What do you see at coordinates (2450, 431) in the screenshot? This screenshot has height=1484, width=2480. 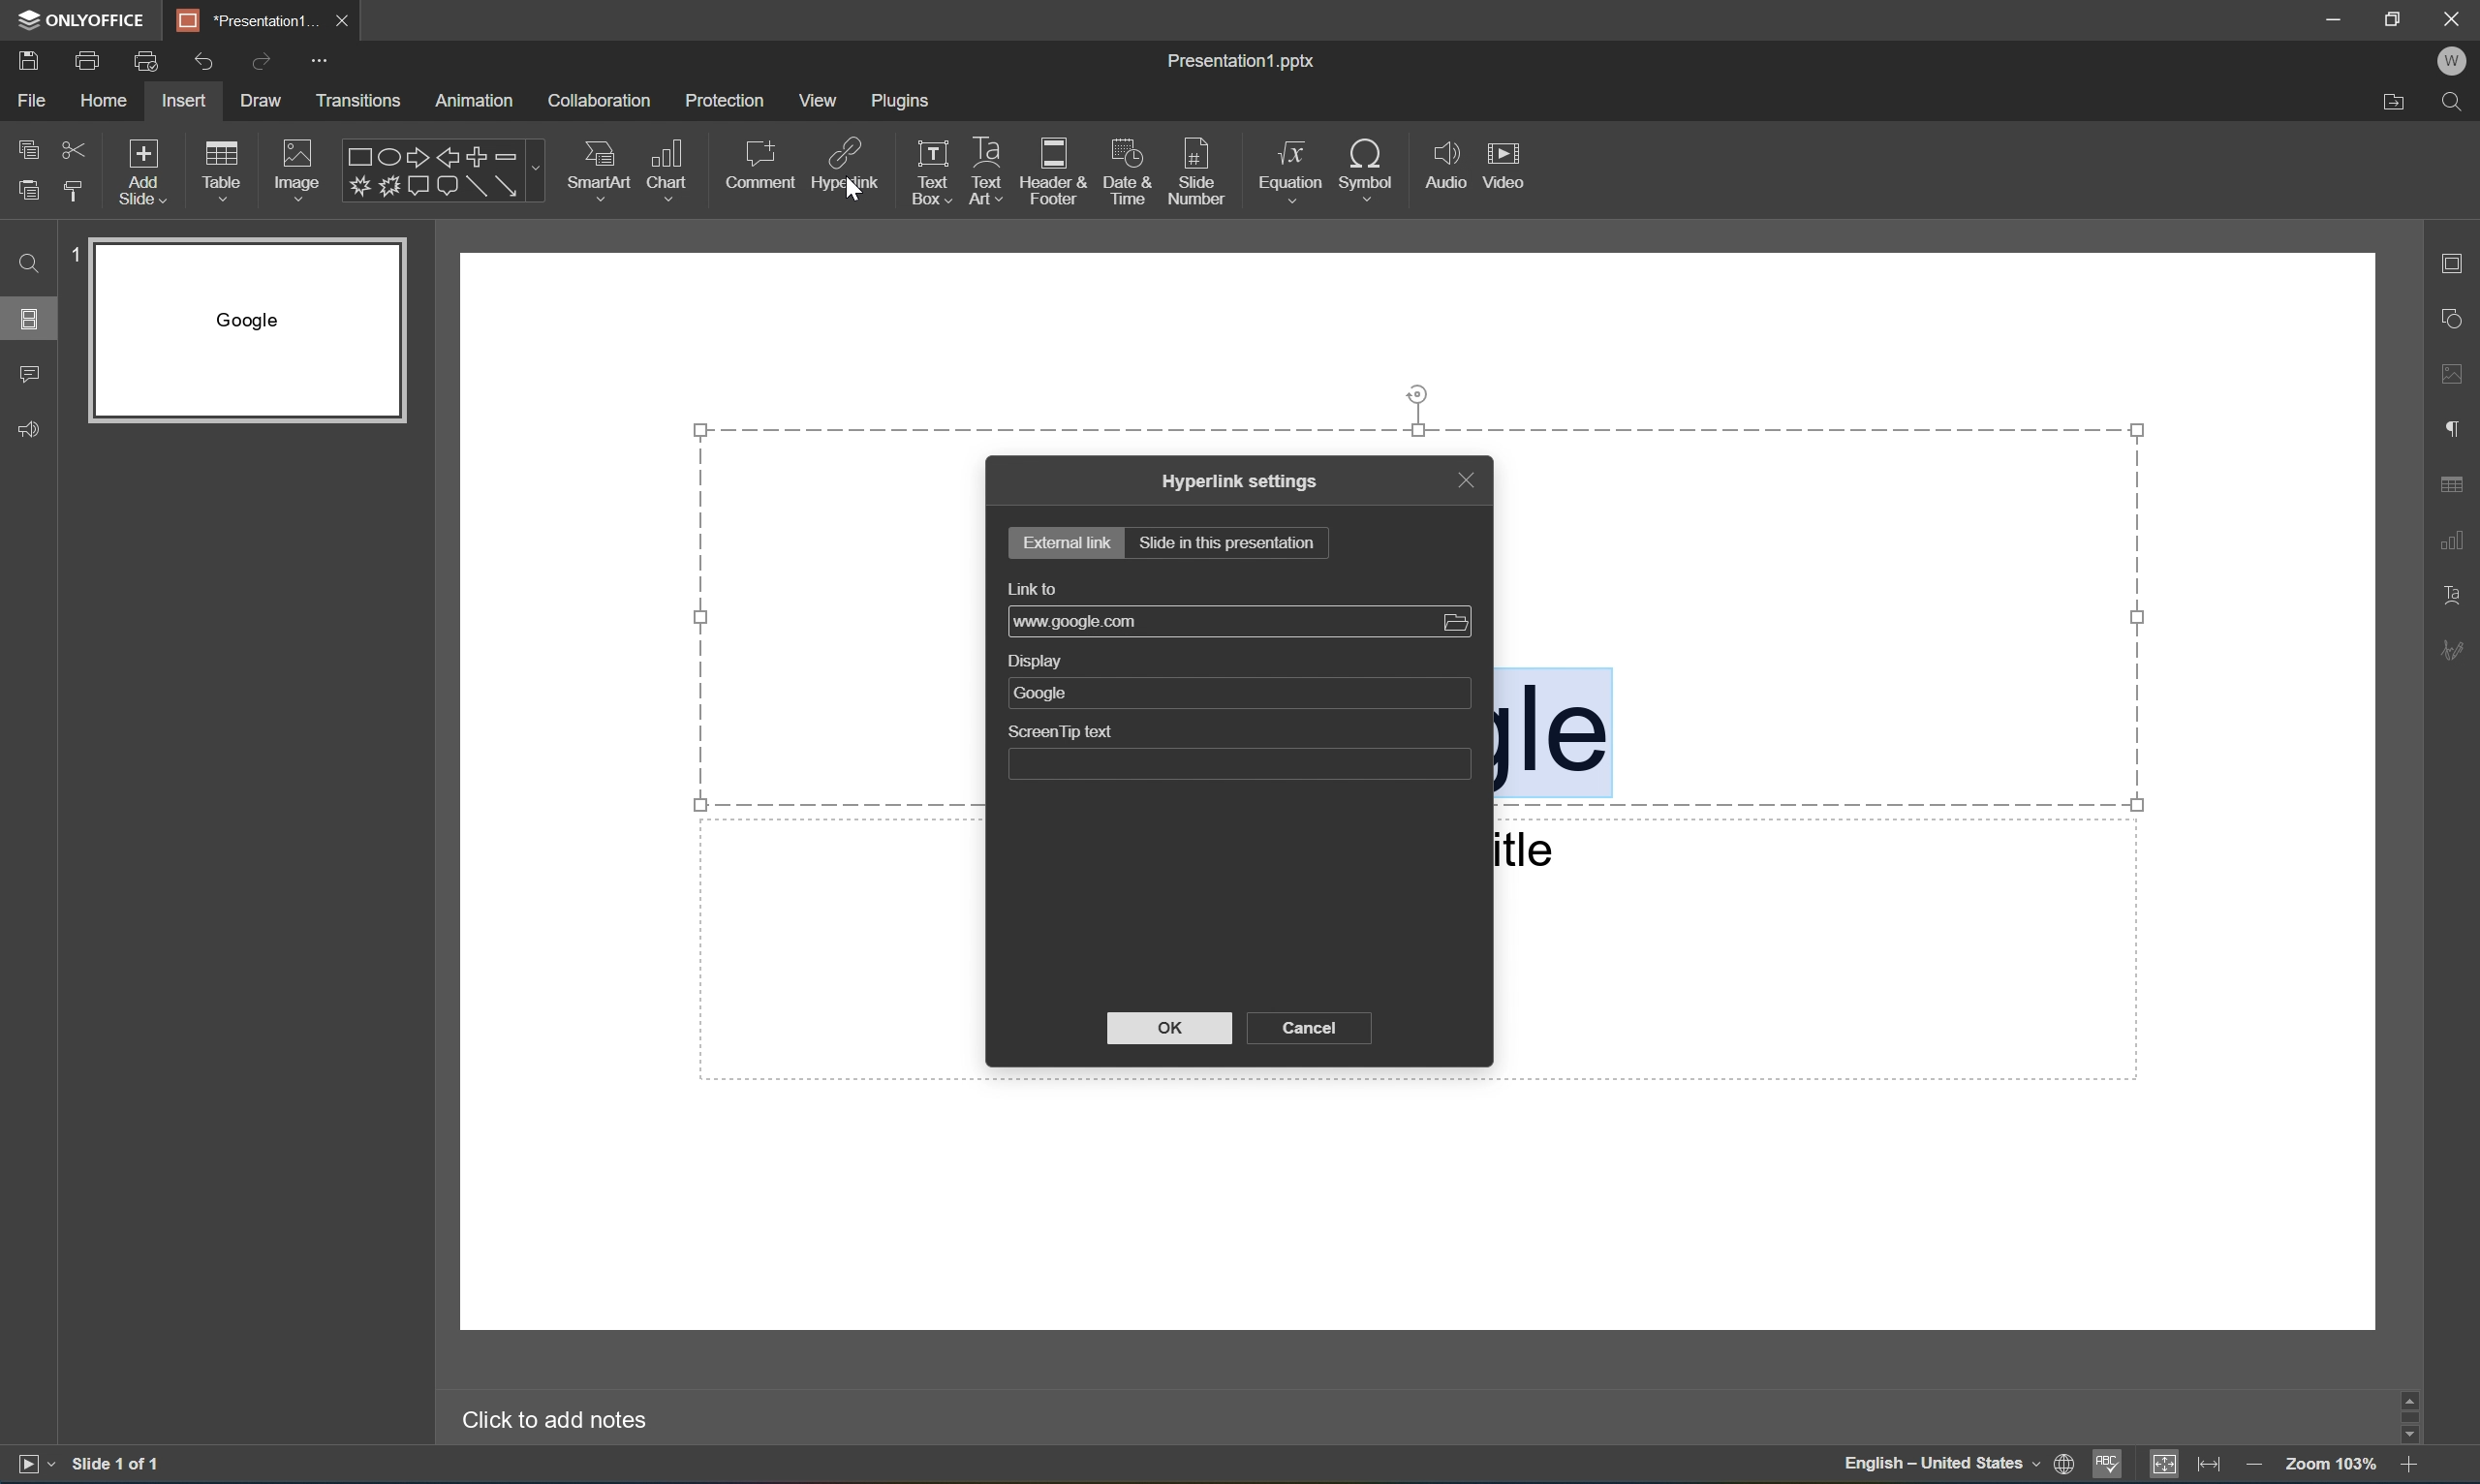 I see `Paragraph settings` at bounding box center [2450, 431].